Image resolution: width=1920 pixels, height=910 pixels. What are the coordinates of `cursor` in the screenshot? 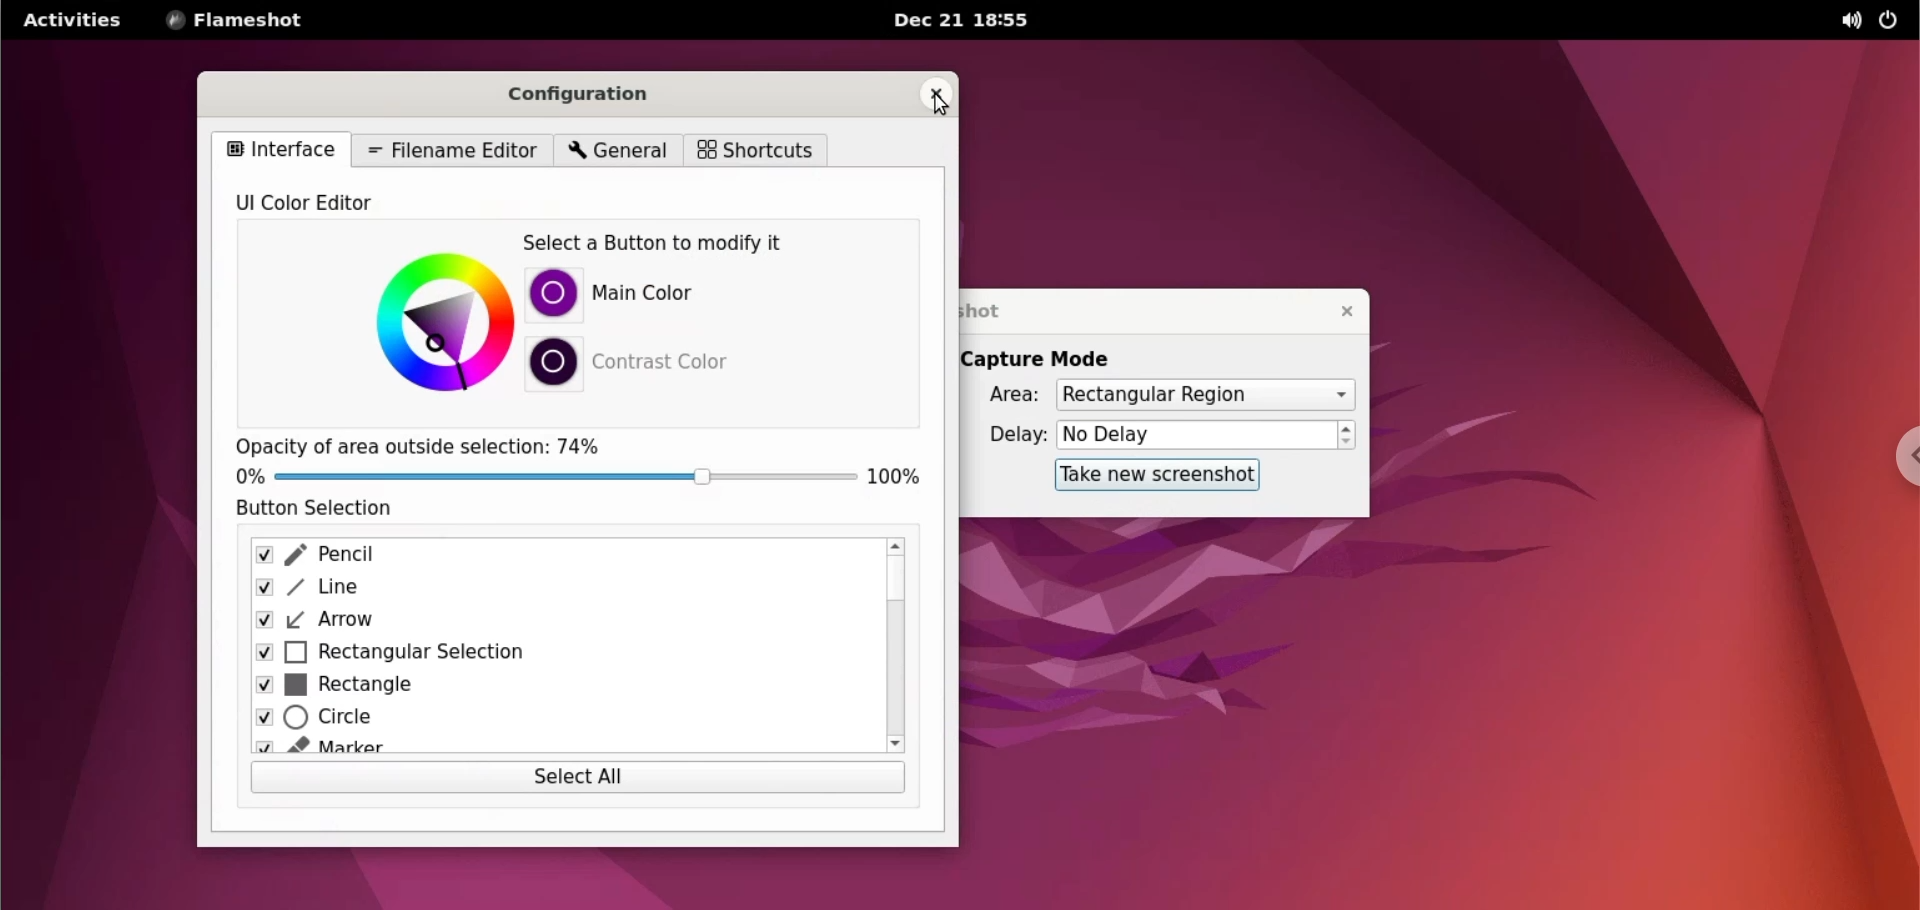 It's located at (939, 101).